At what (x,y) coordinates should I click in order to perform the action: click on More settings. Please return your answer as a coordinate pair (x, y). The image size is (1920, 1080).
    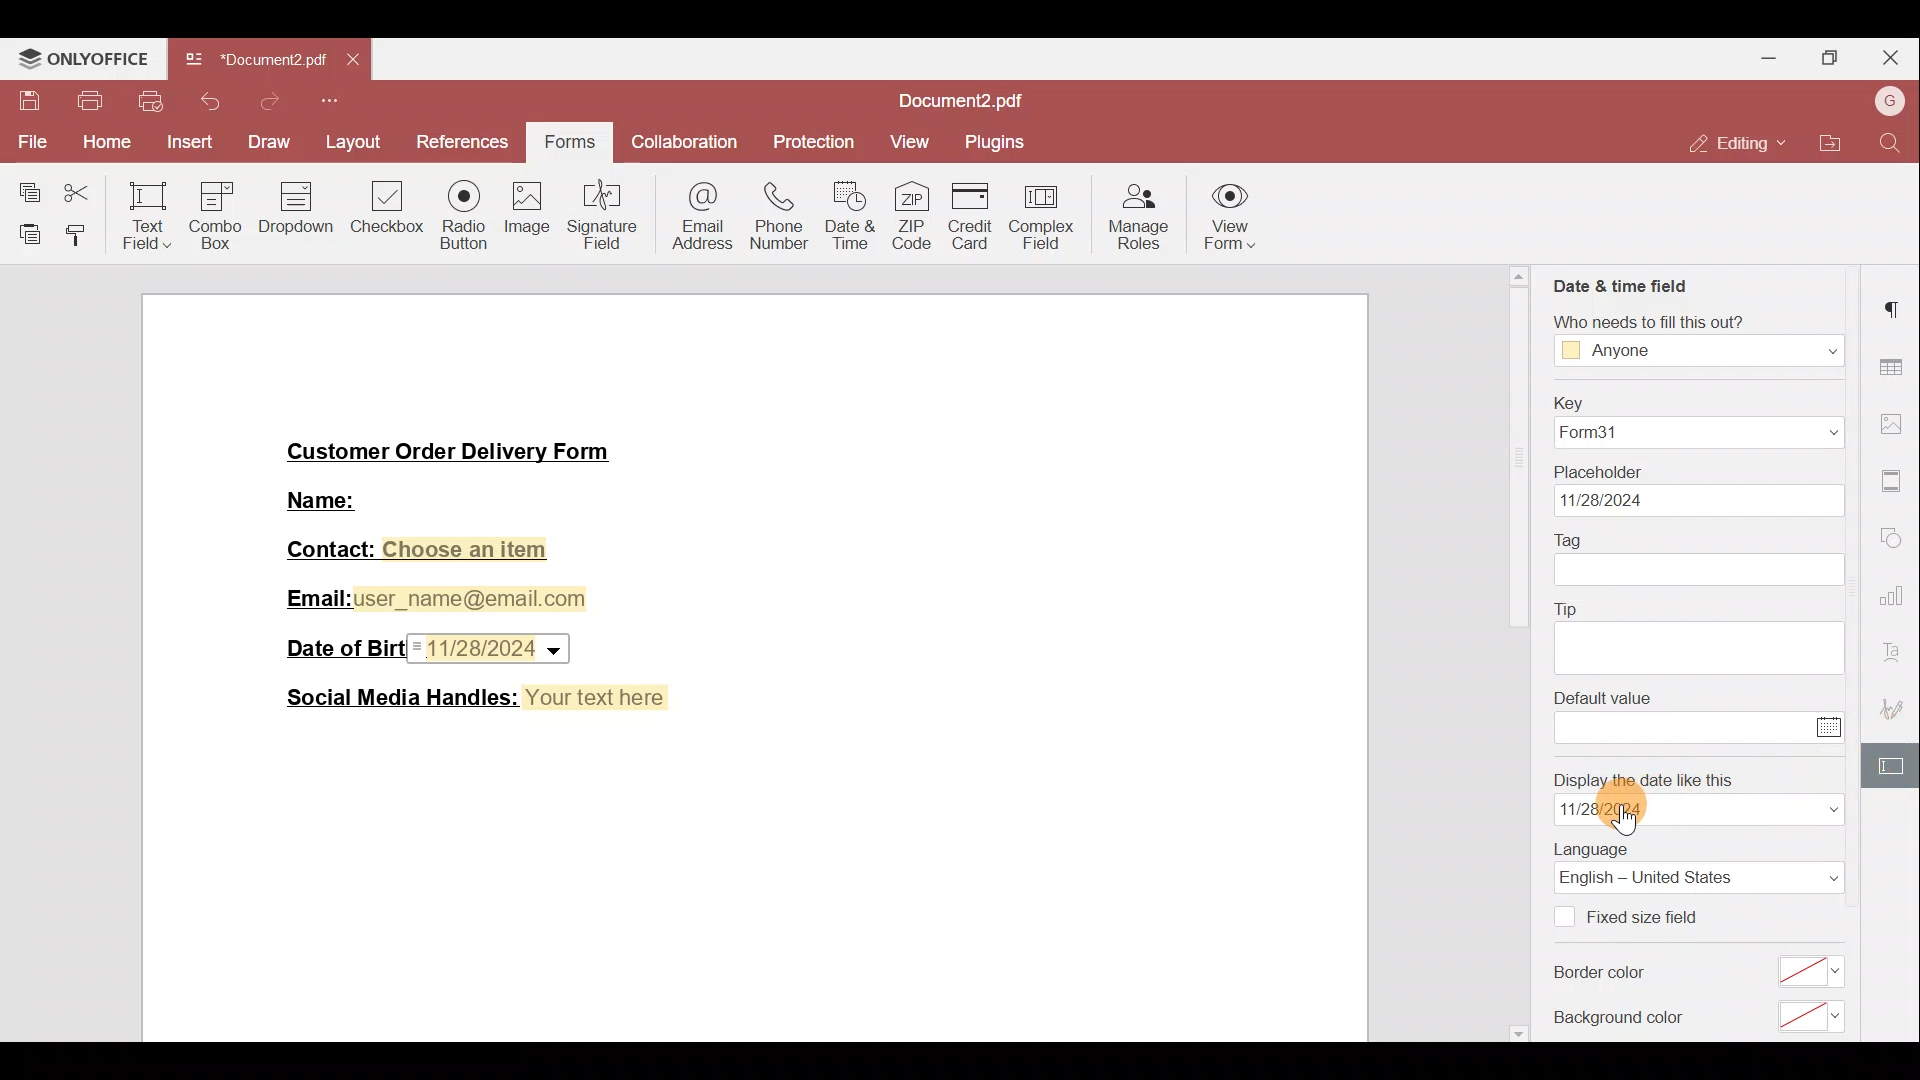
    Looking at the image, I should click on (1894, 481).